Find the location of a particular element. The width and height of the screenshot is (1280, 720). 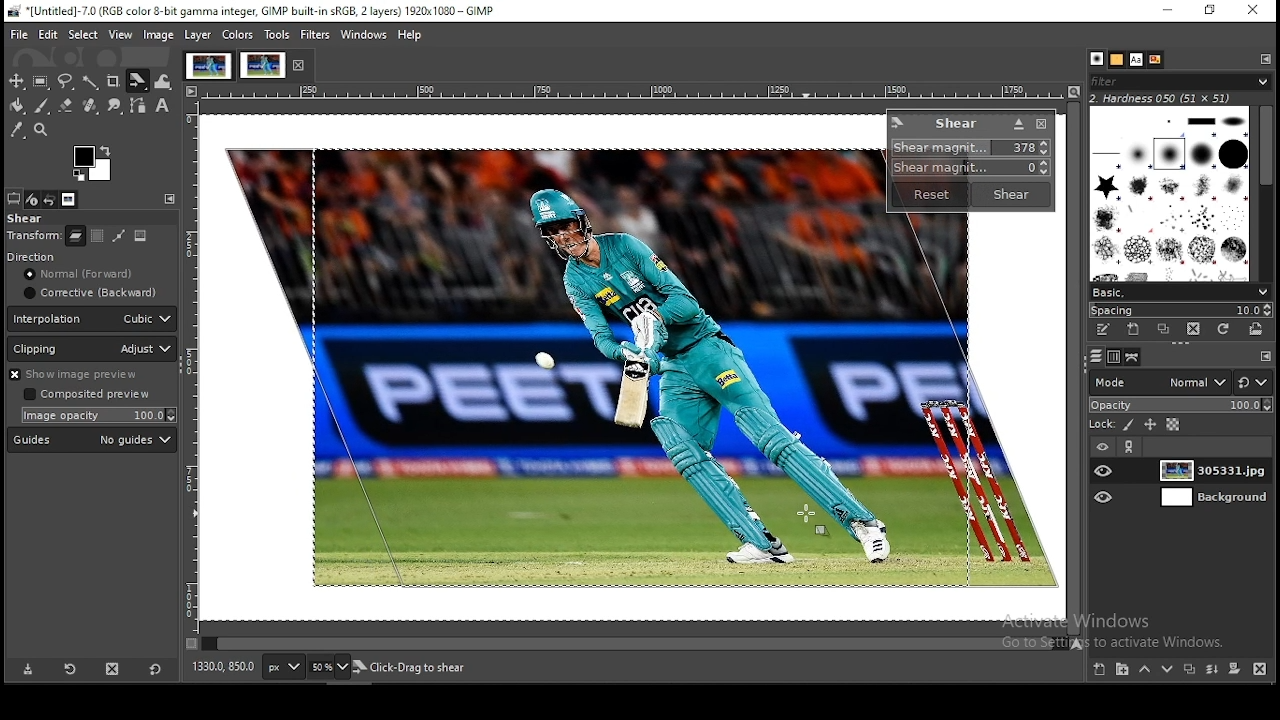

 is located at coordinates (66, 105).